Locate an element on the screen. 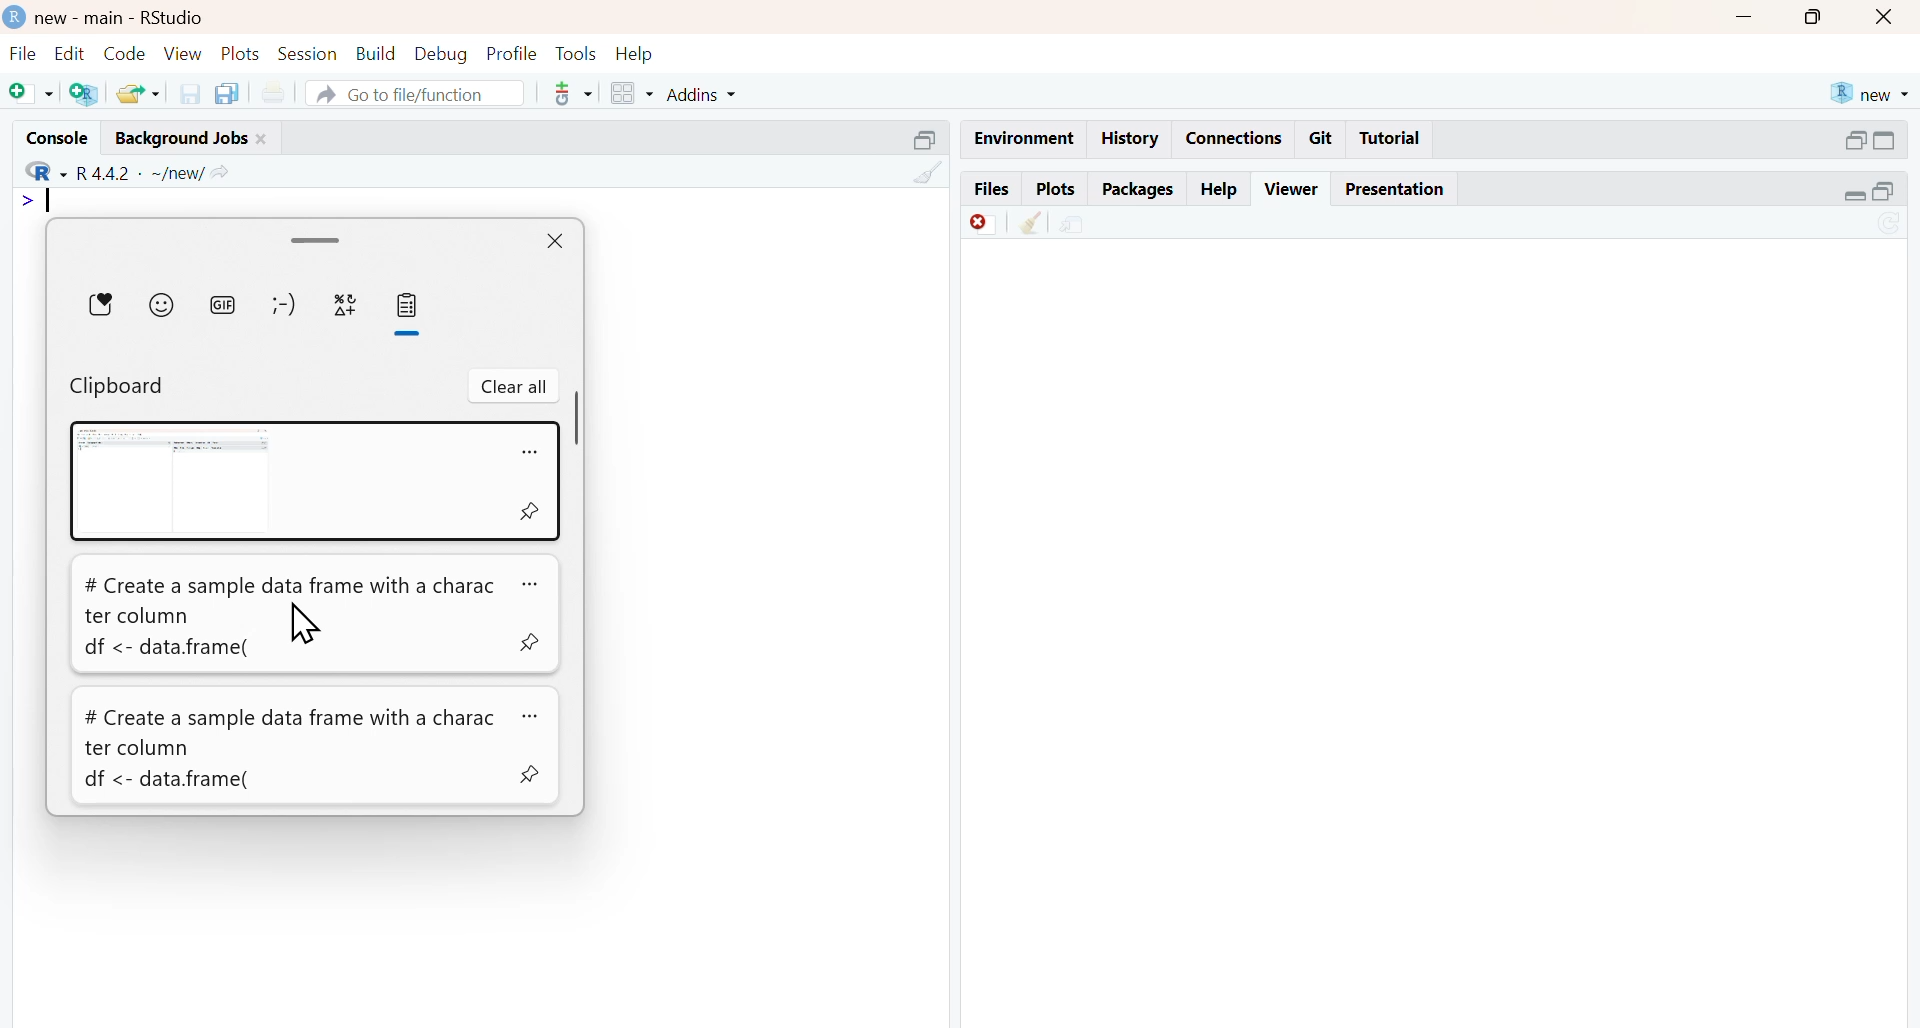 This screenshot has width=1920, height=1028. grid is located at coordinates (634, 93).